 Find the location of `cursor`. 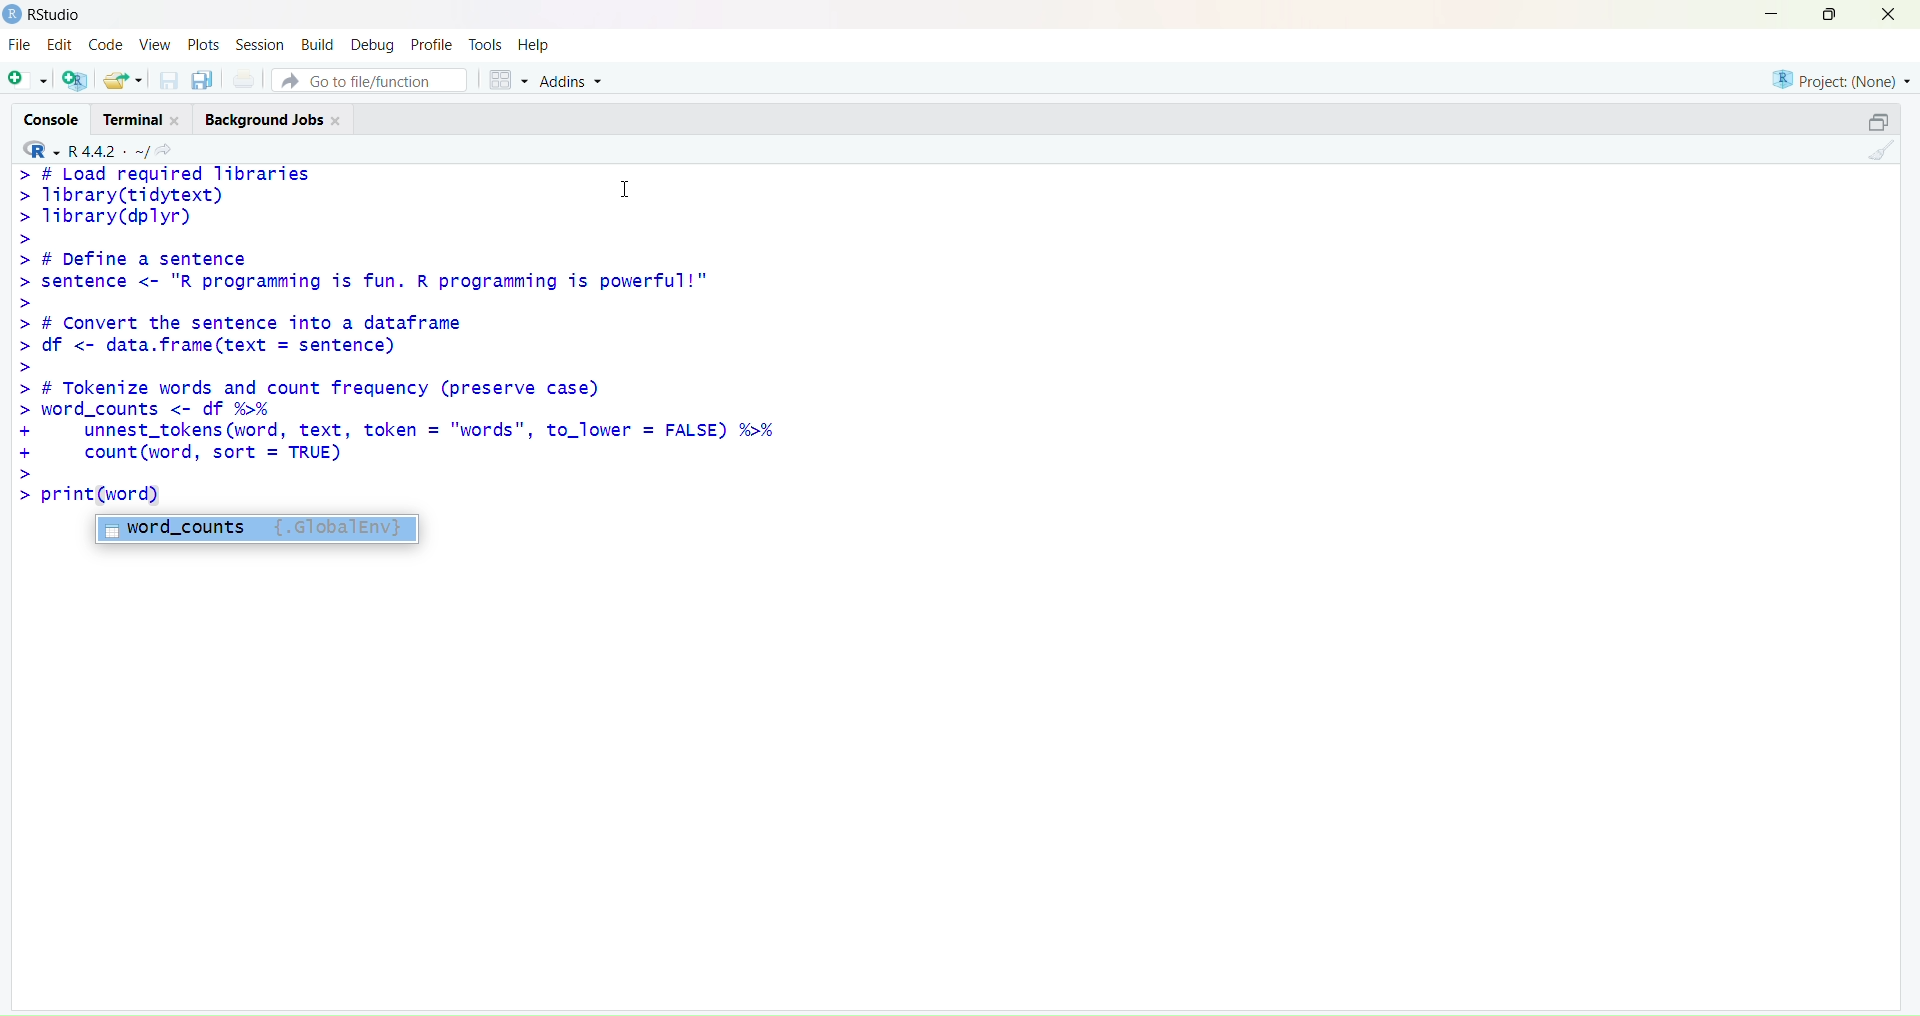

cursor is located at coordinates (627, 191).